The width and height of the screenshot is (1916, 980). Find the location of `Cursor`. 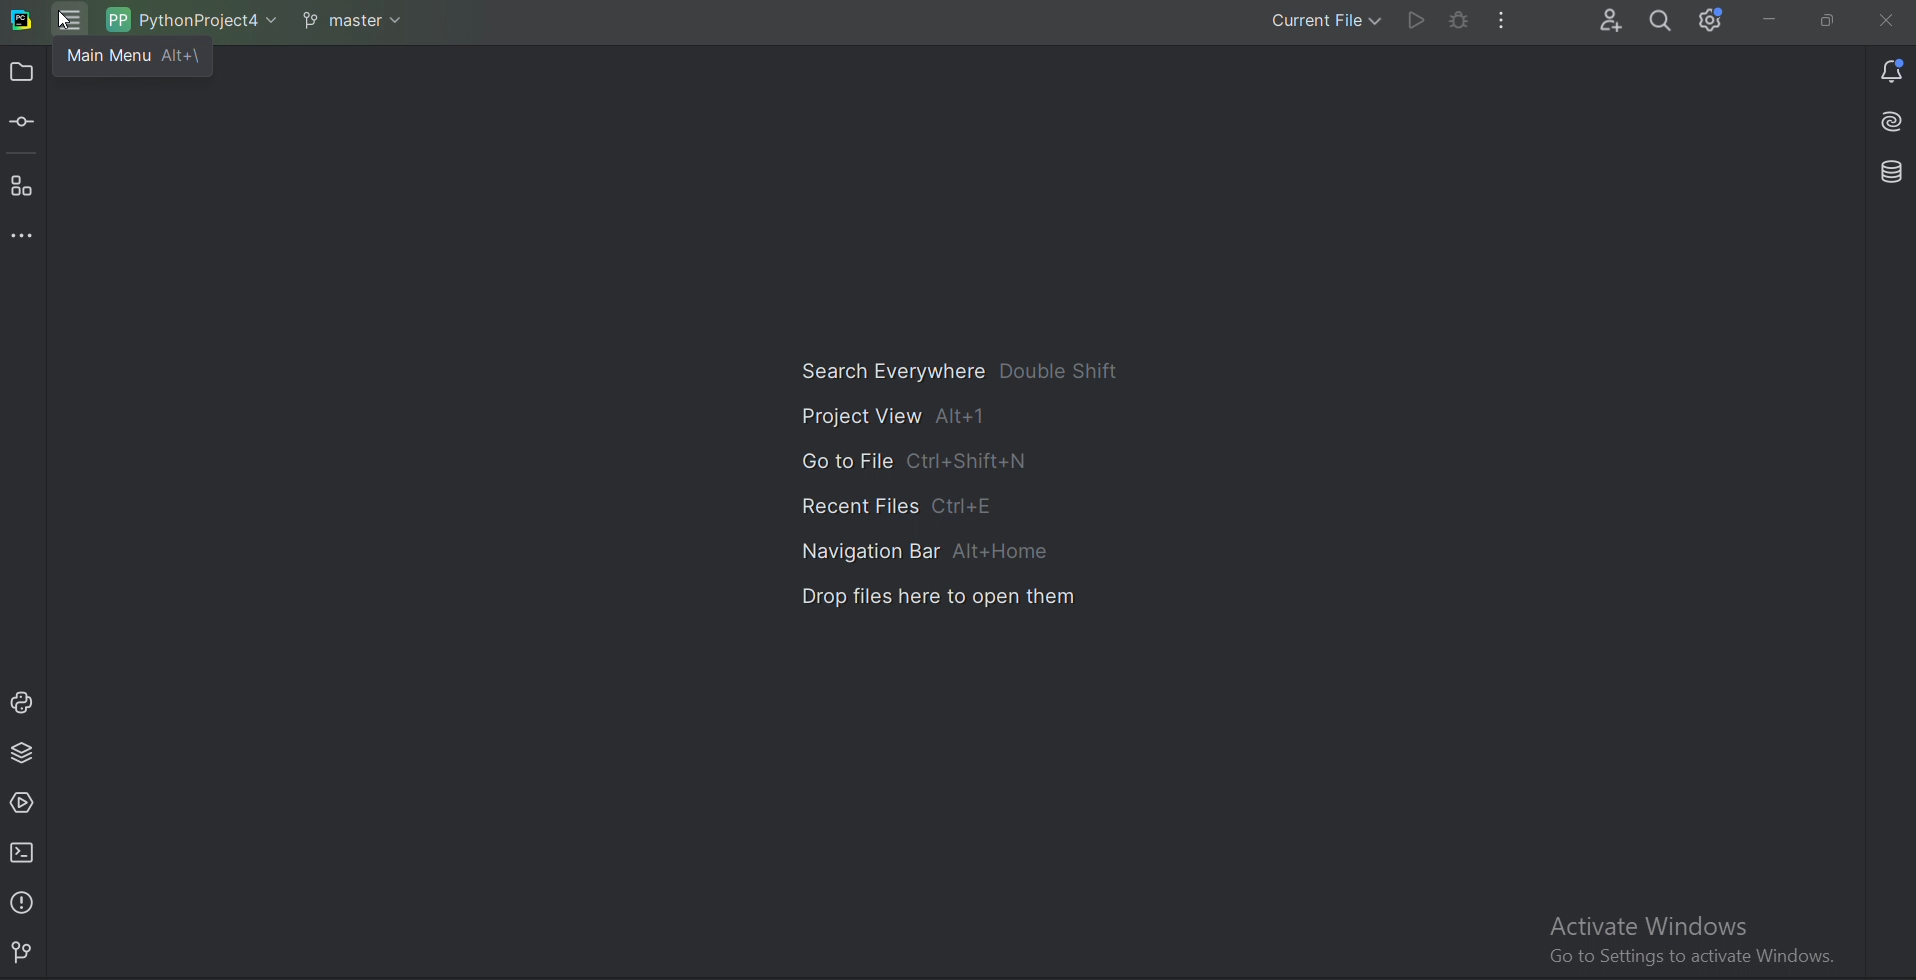

Cursor is located at coordinates (64, 21).